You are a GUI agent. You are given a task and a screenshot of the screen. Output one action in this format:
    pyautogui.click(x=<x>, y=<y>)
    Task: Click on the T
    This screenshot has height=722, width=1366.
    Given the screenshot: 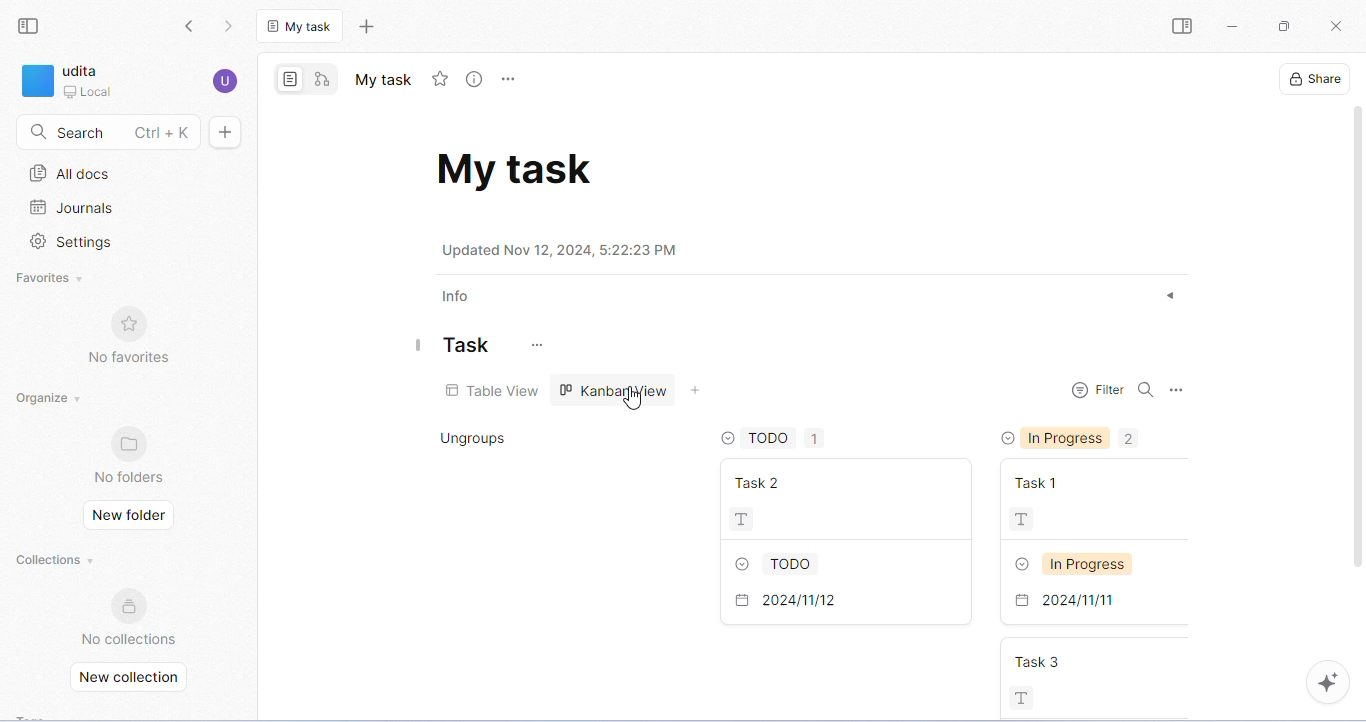 What is the action you would take?
    pyautogui.click(x=1100, y=517)
    